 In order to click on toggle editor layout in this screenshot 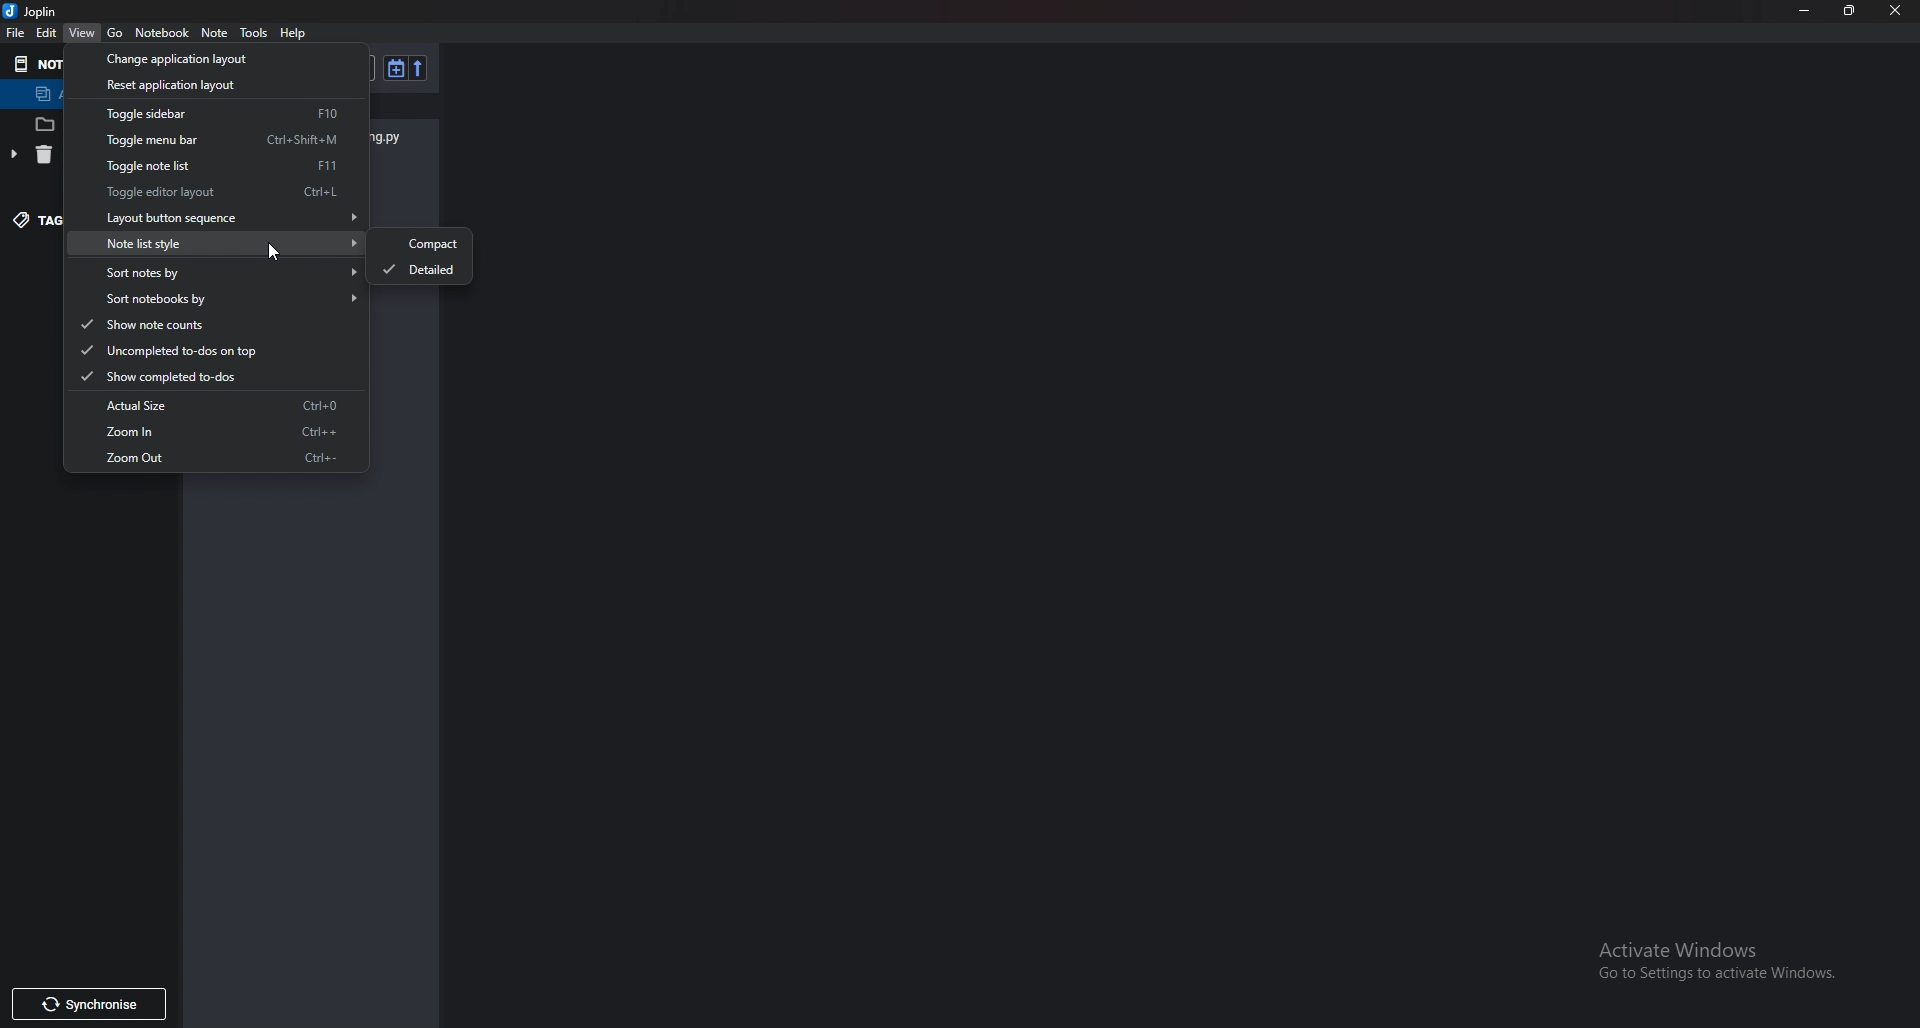, I will do `click(219, 192)`.